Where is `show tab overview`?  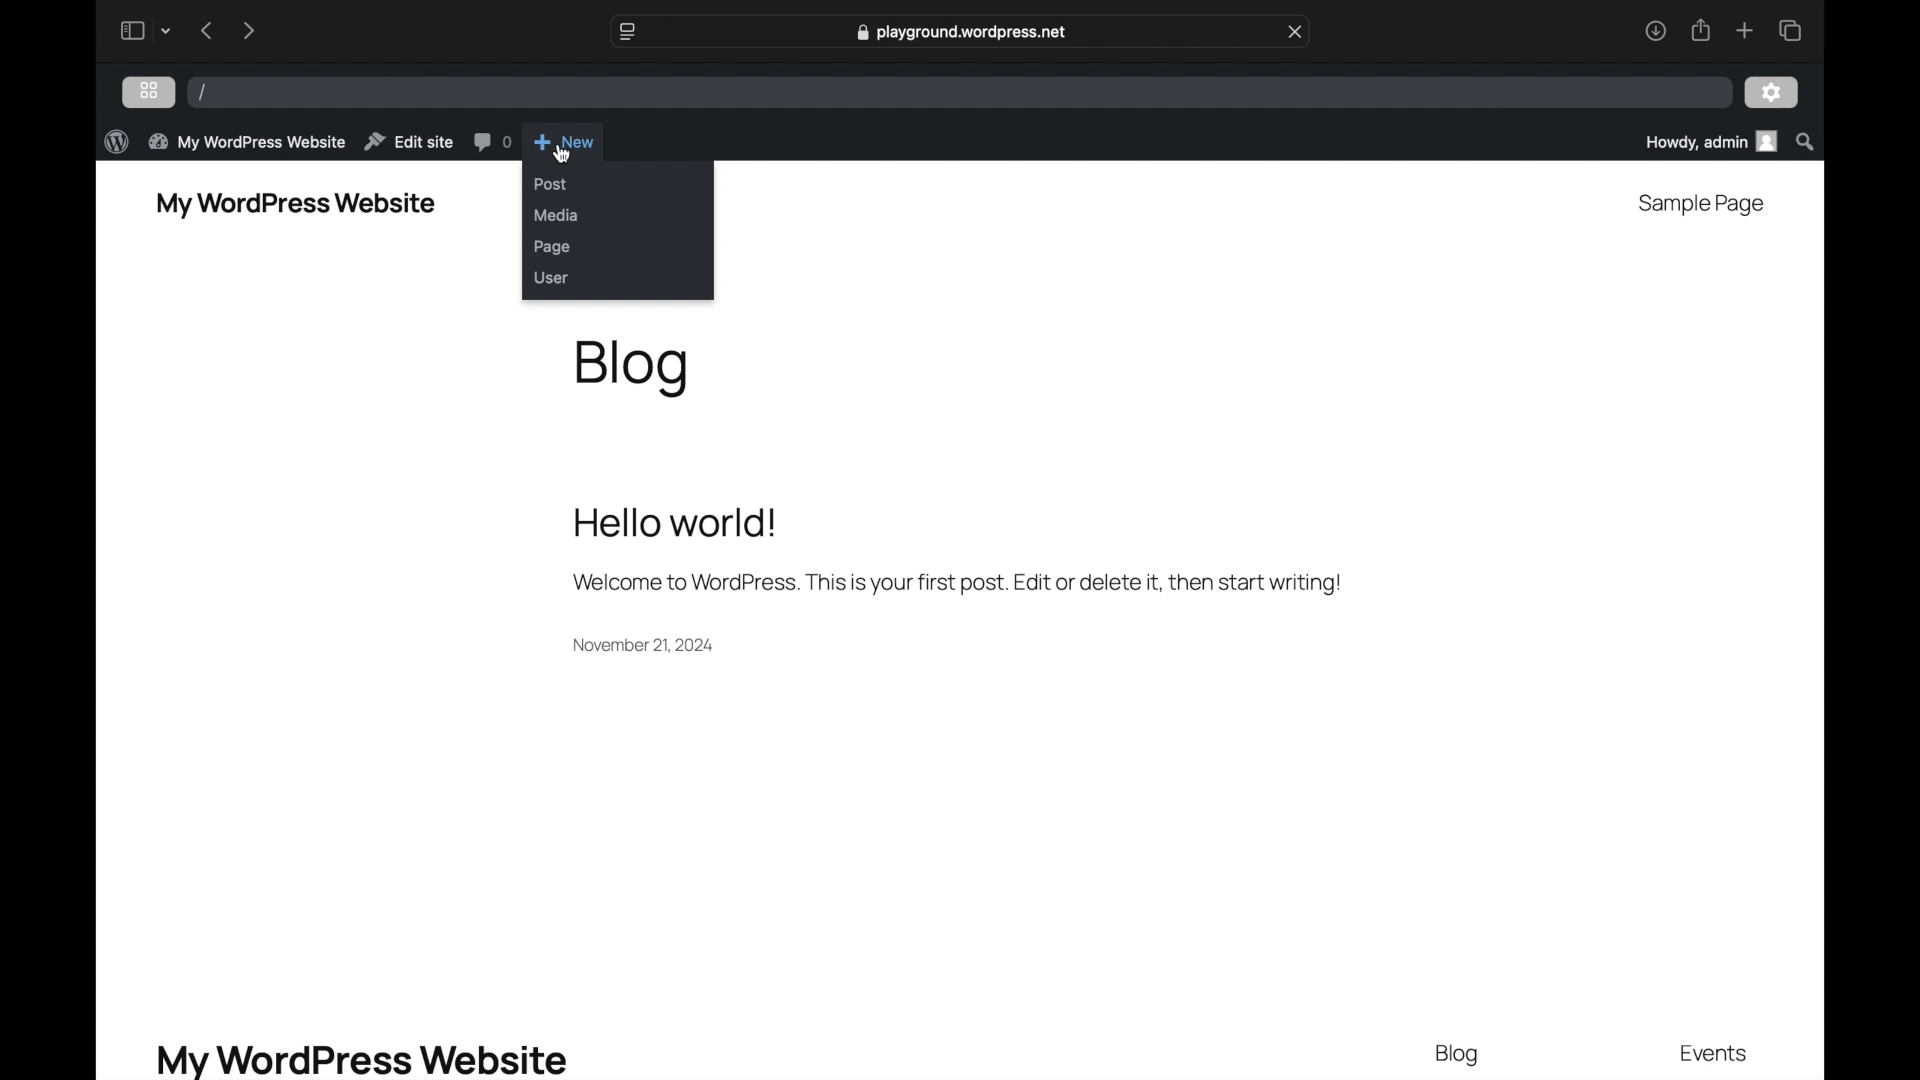
show tab overview is located at coordinates (1790, 30).